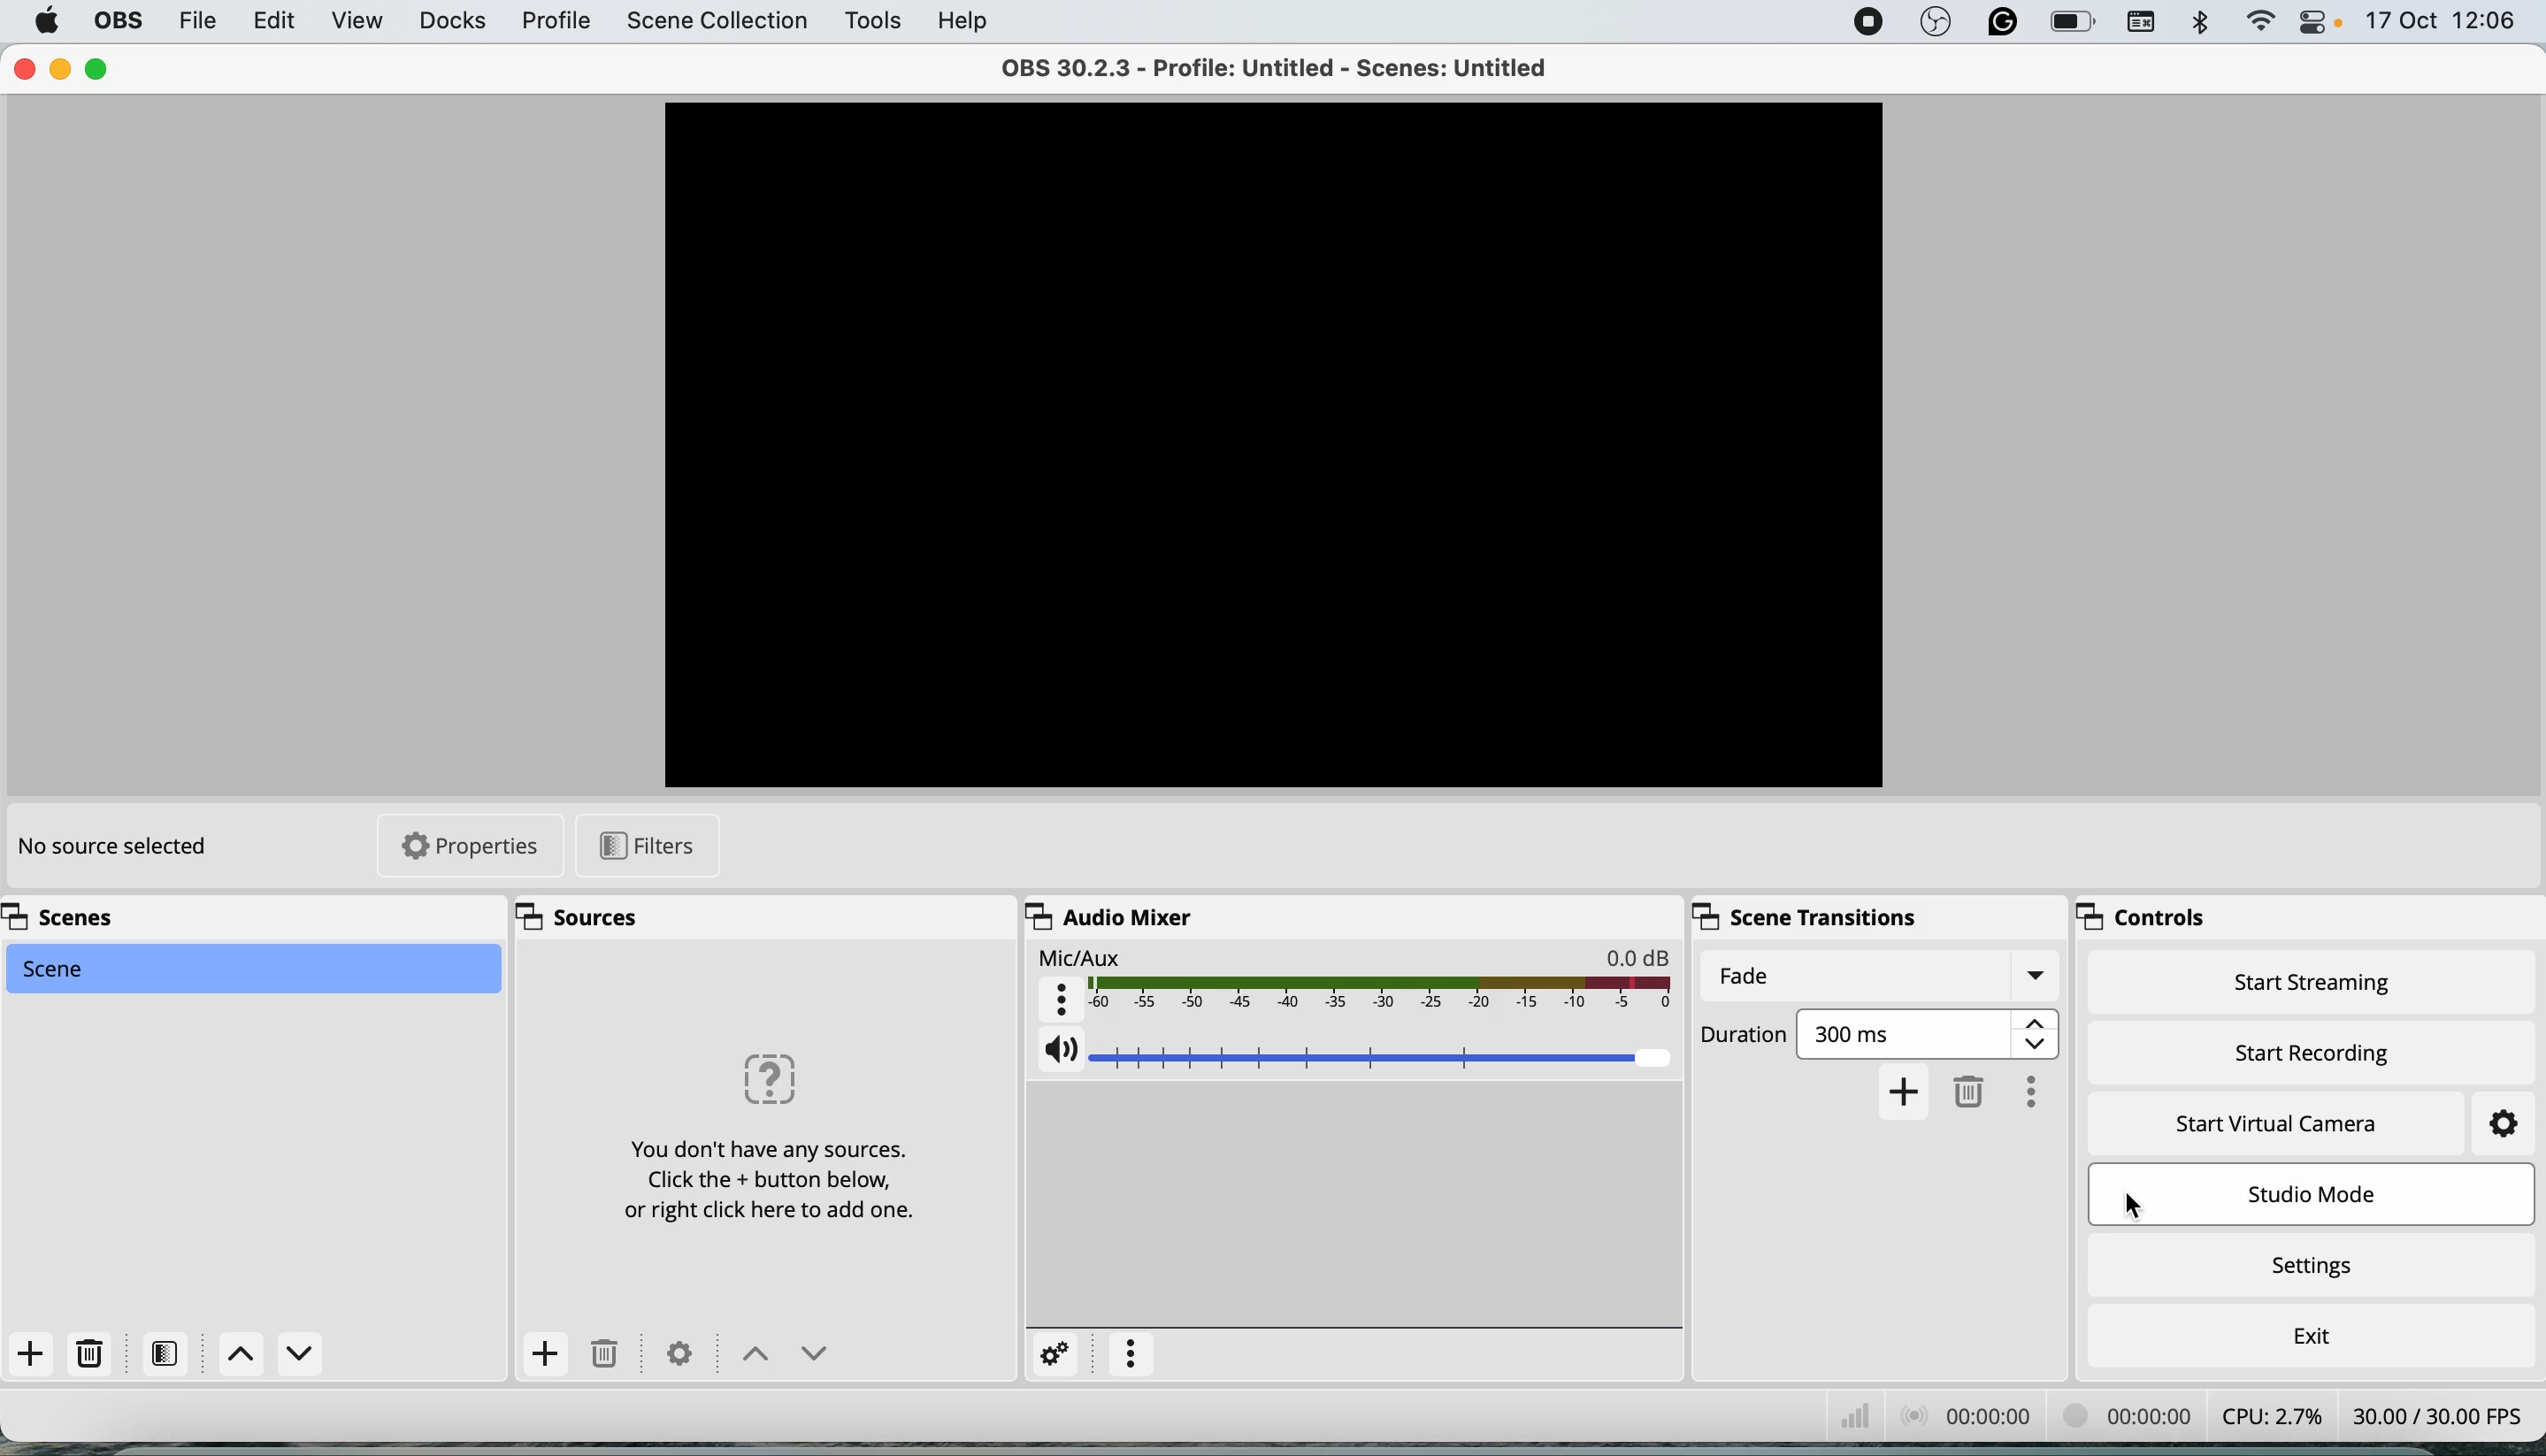 The height and width of the screenshot is (1456, 2546). Describe the element at coordinates (1359, 1049) in the screenshot. I see `mic aux audio volume` at that location.